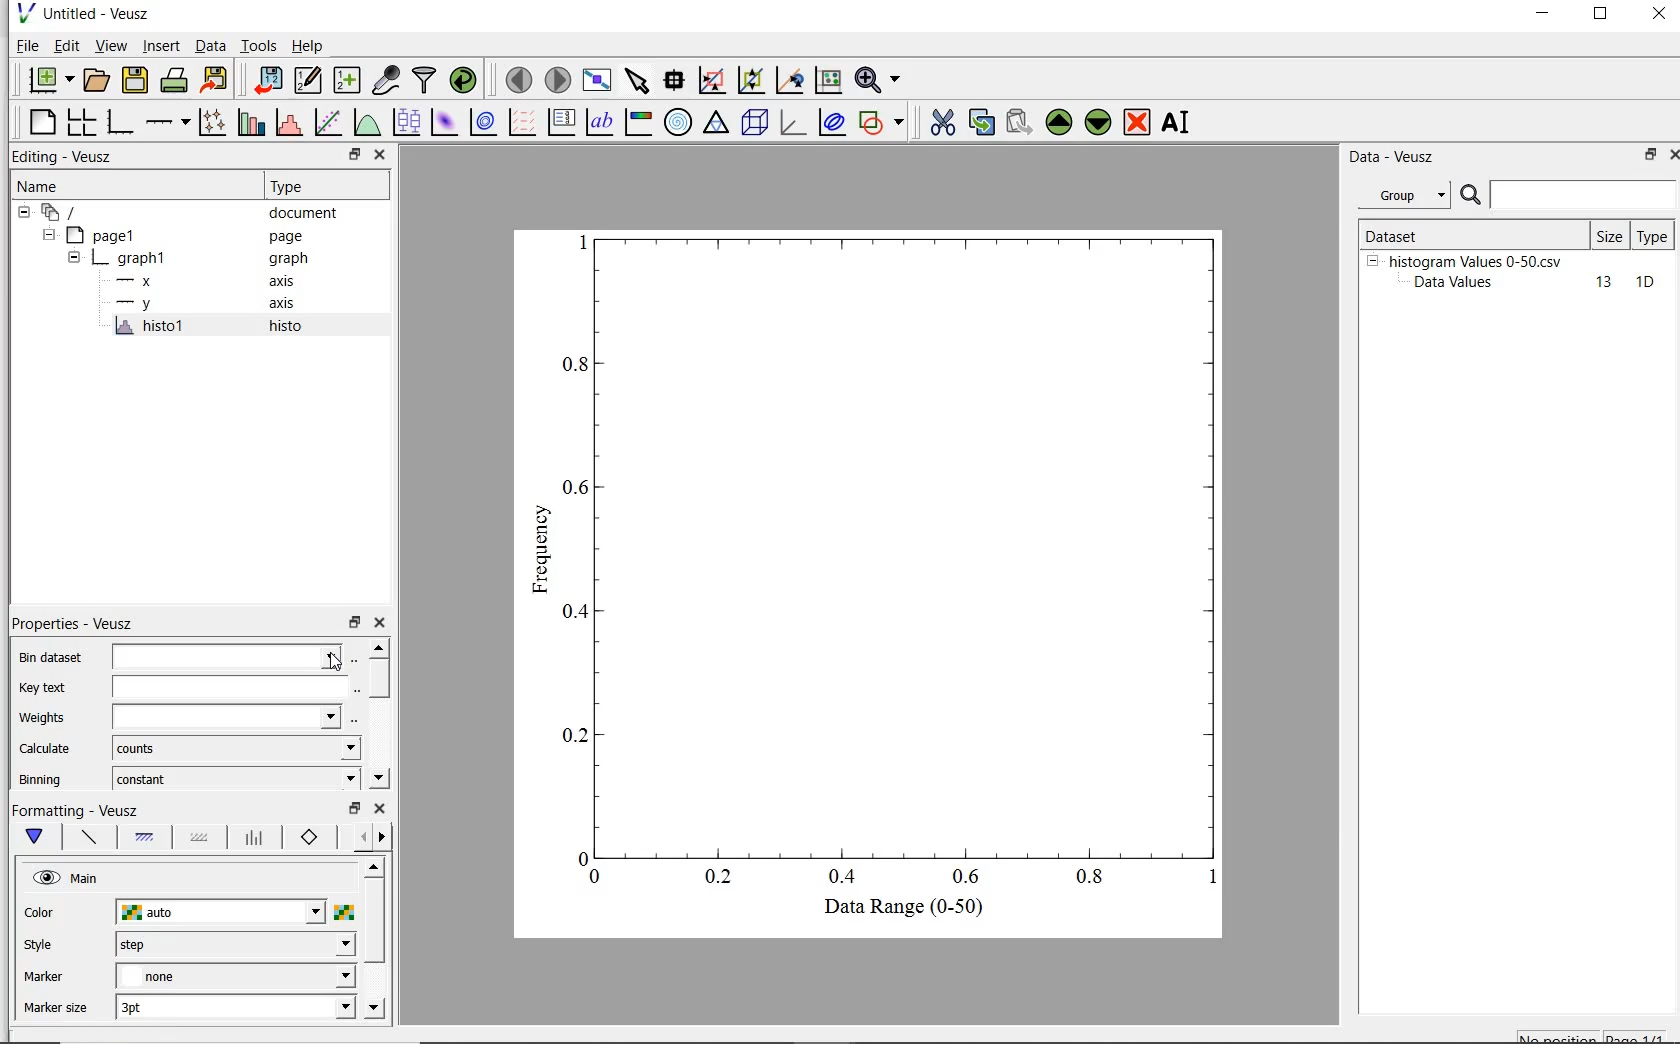  Describe the element at coordinates (750, 81) in the screenshot. I see `click or draw a rectangle to zoom on graph axes` at that location.